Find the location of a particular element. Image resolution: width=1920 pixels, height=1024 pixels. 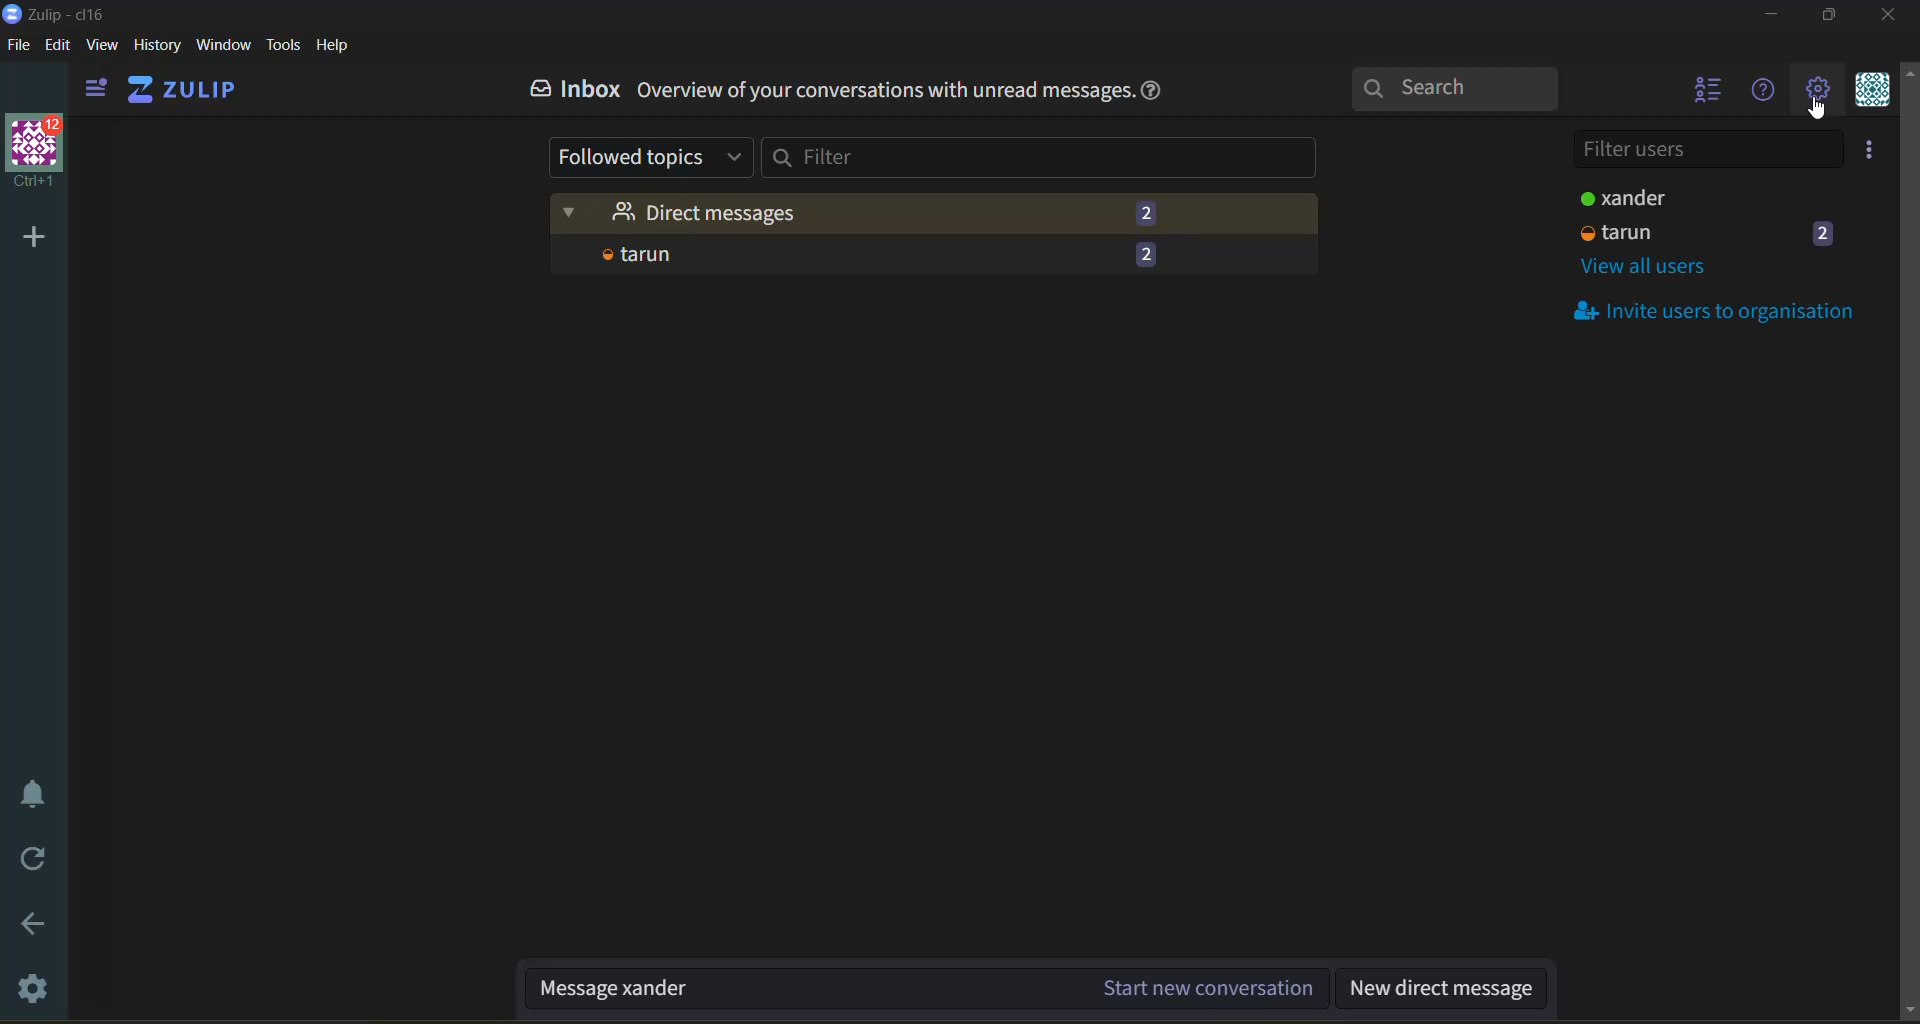

filter is located at coordinates (1042, 158).